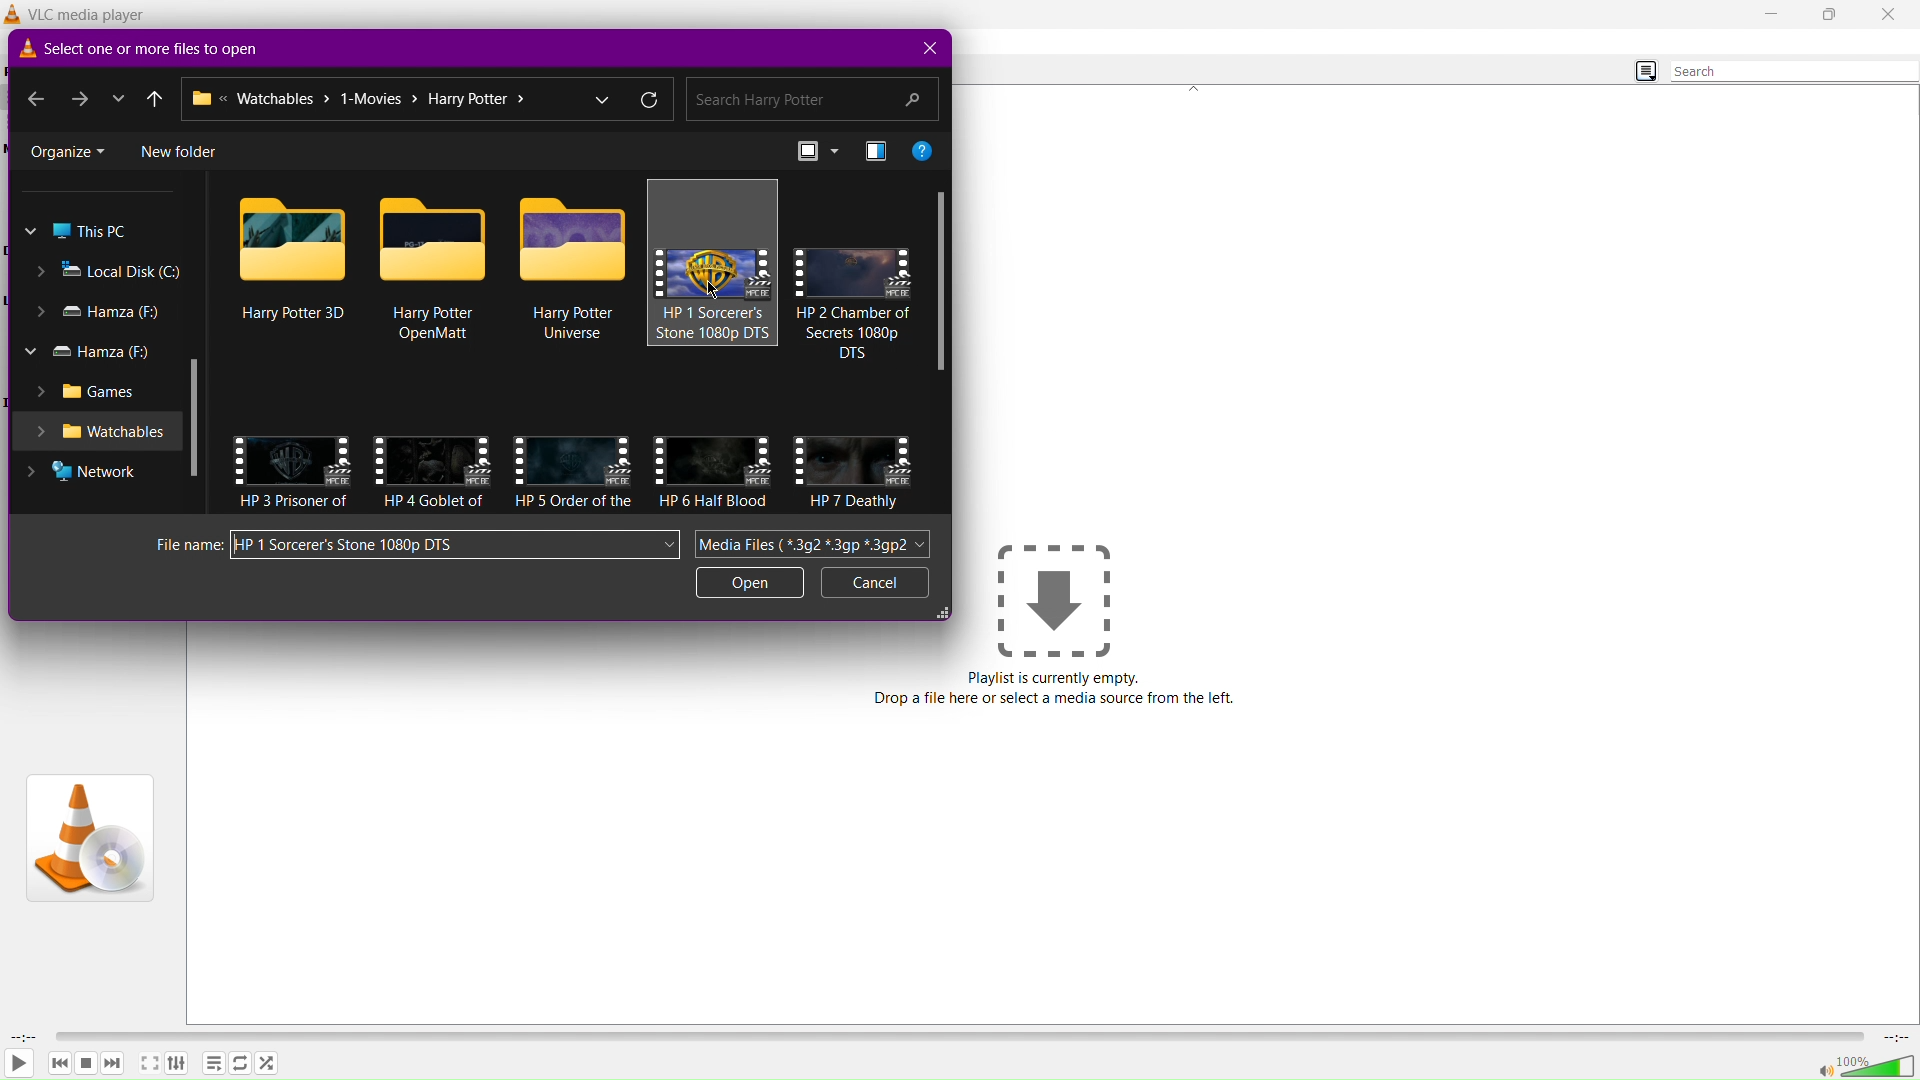  Describe the element at coordinates (89, 390) in the screenshot. I see `games` at that location.